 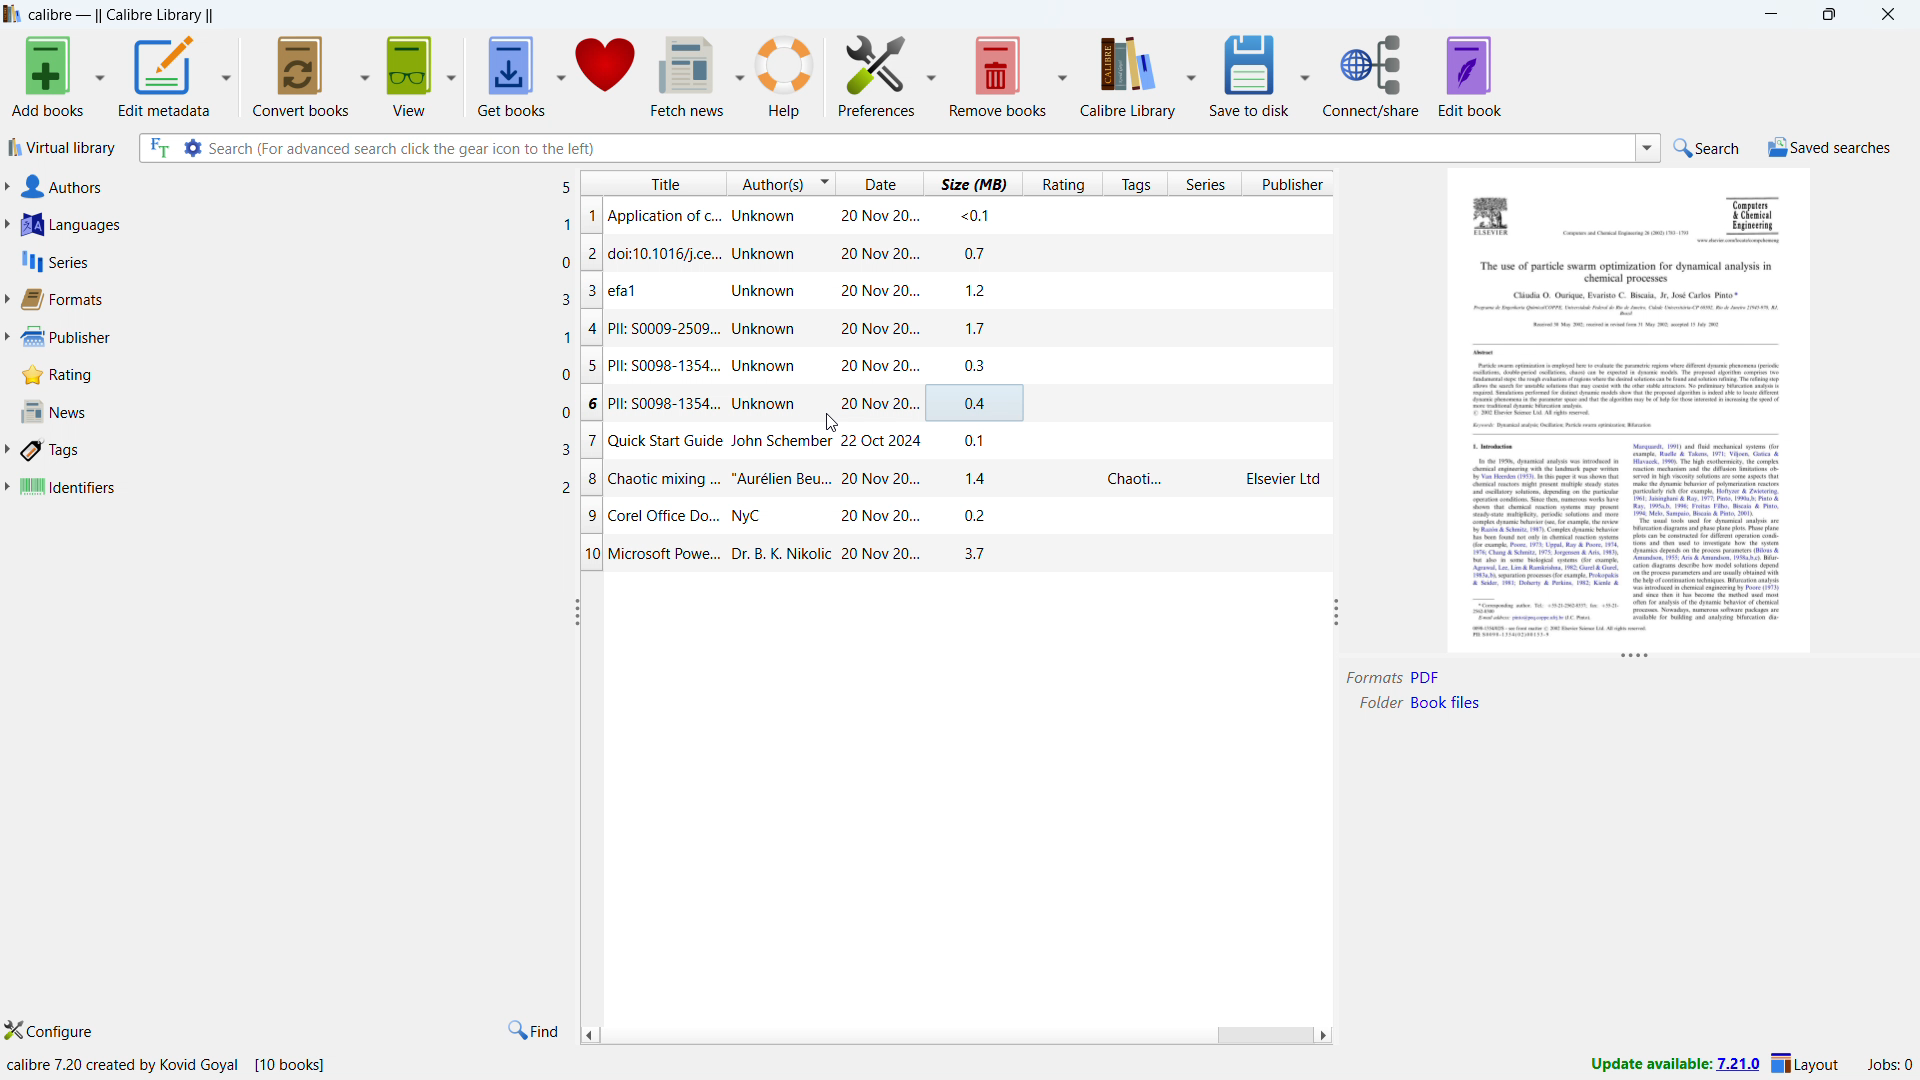 What do you see at coordinates (292, 186) in the screenshot?
I see `authors` at bounding box center [292, 186].